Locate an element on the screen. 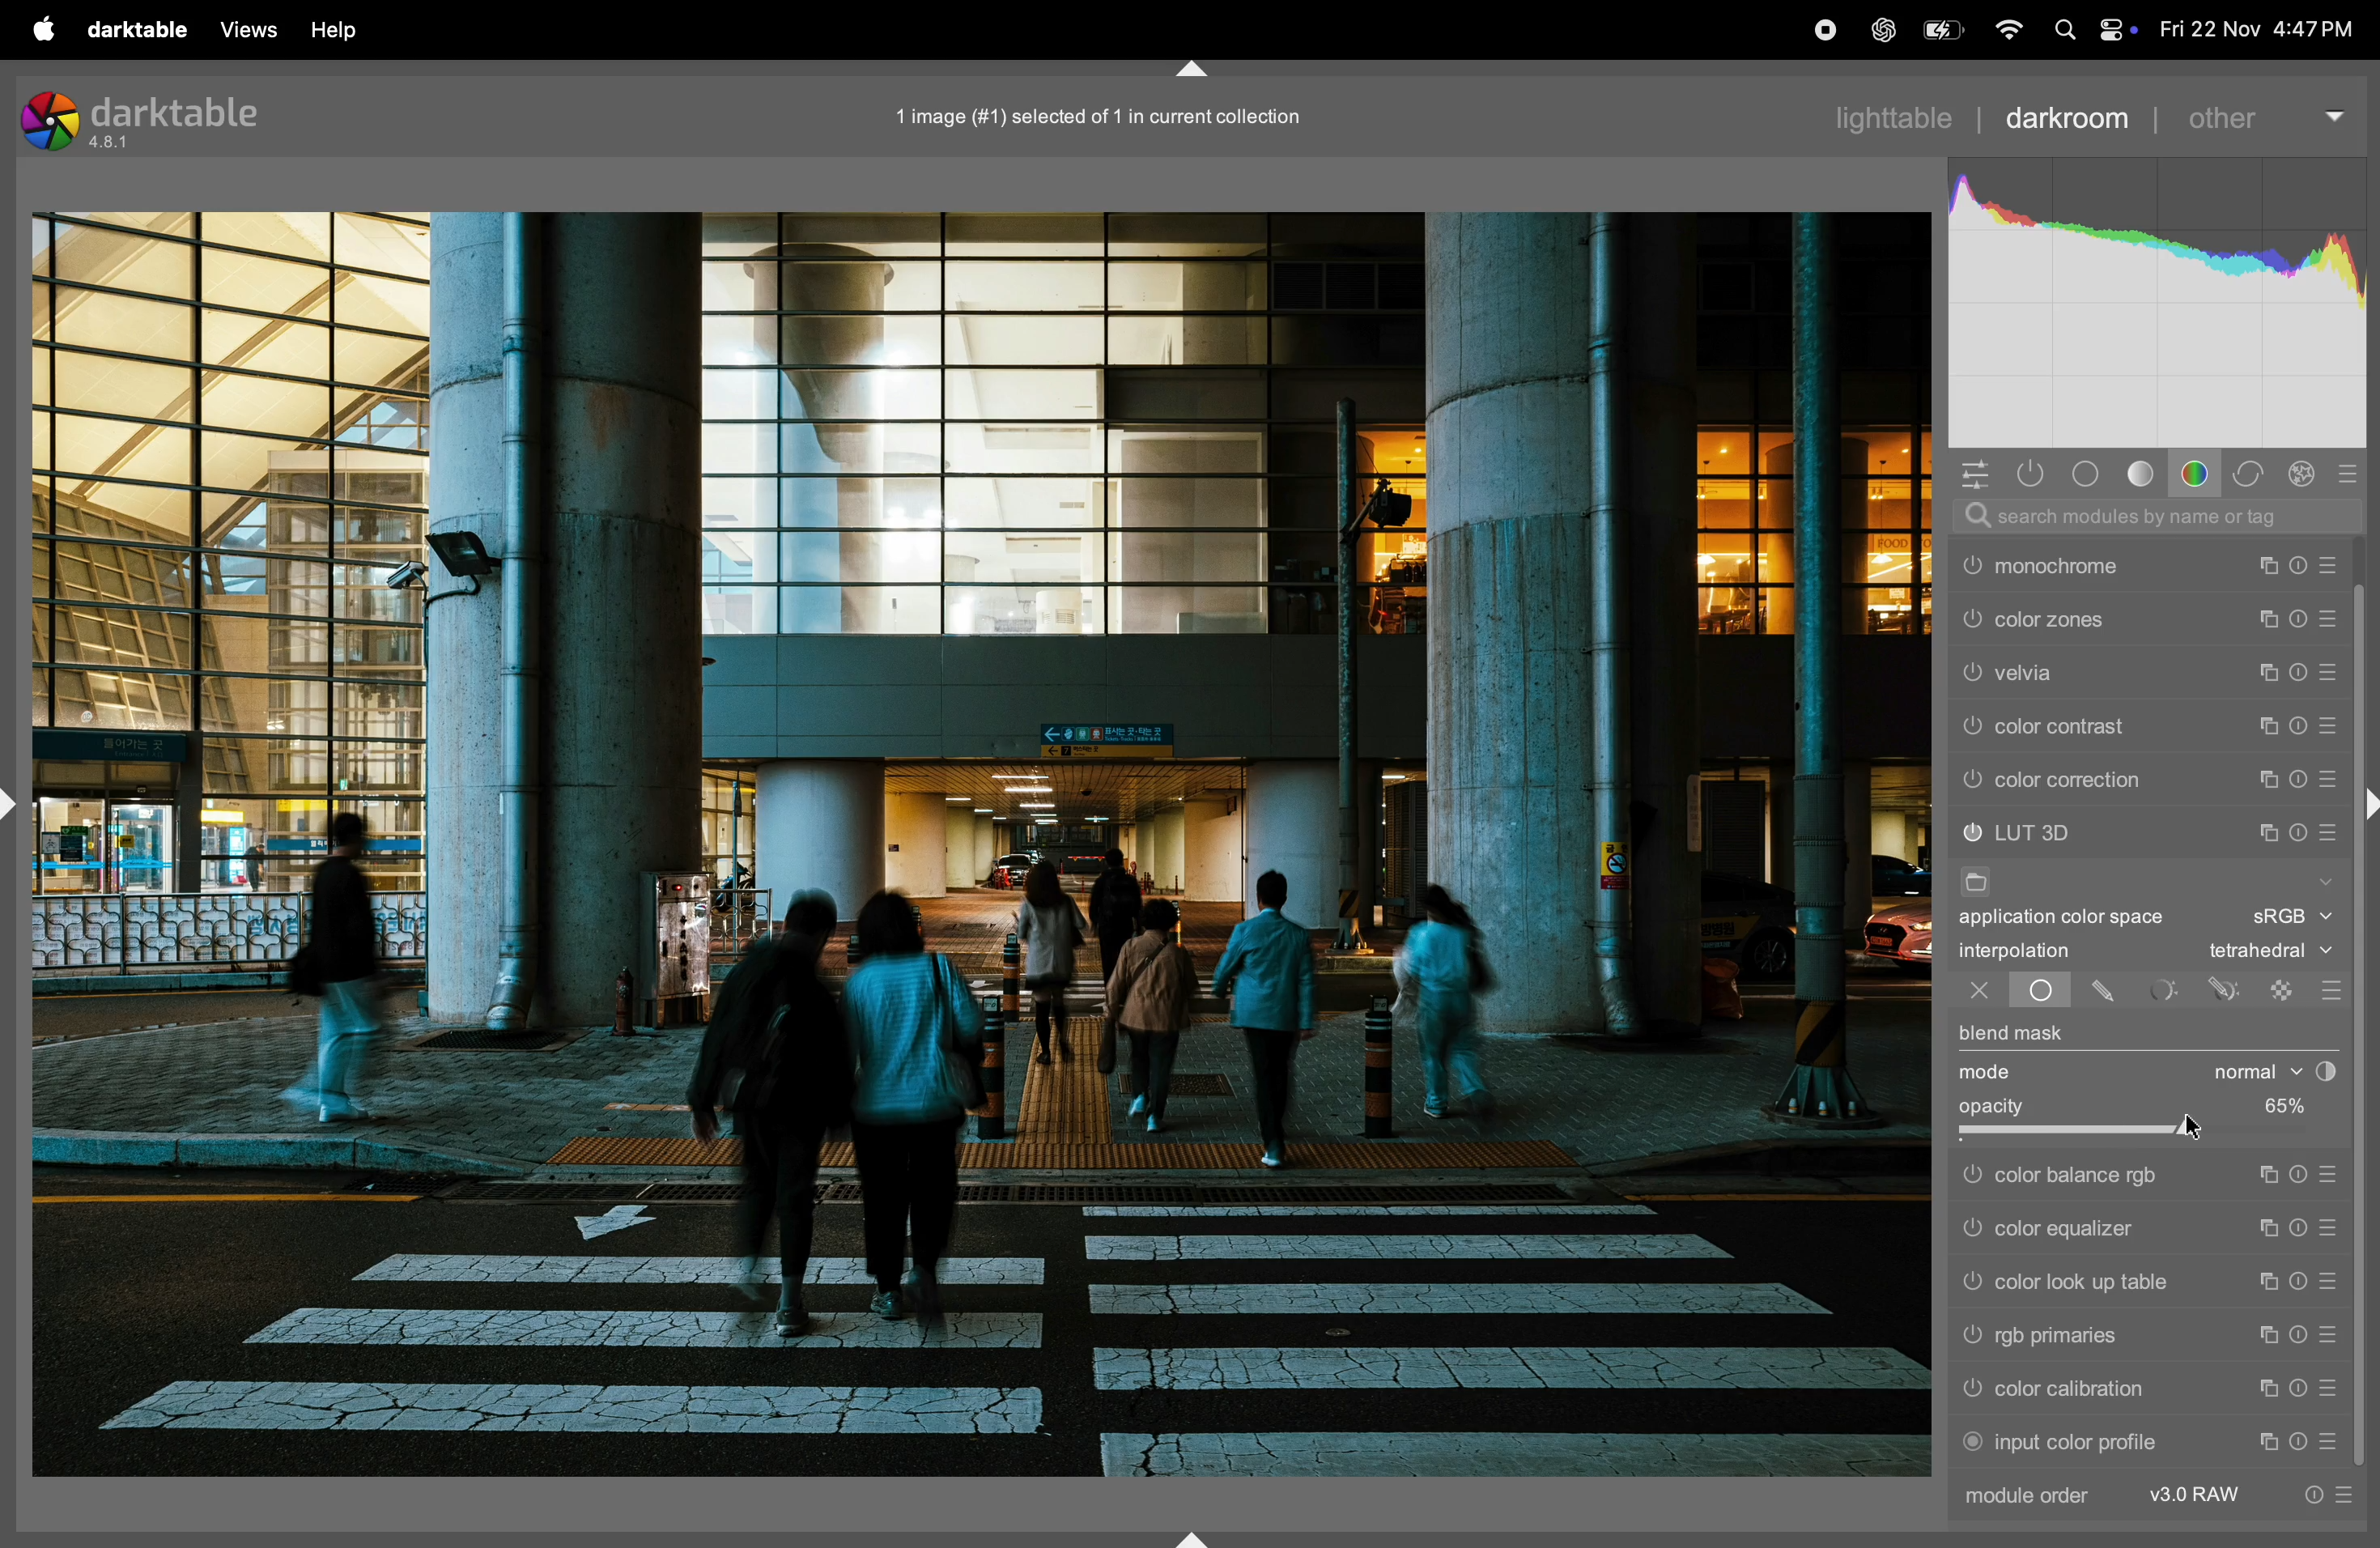 The height and width of the screenshot is (1548, 2380). file is located at coordinates (1982, 881).